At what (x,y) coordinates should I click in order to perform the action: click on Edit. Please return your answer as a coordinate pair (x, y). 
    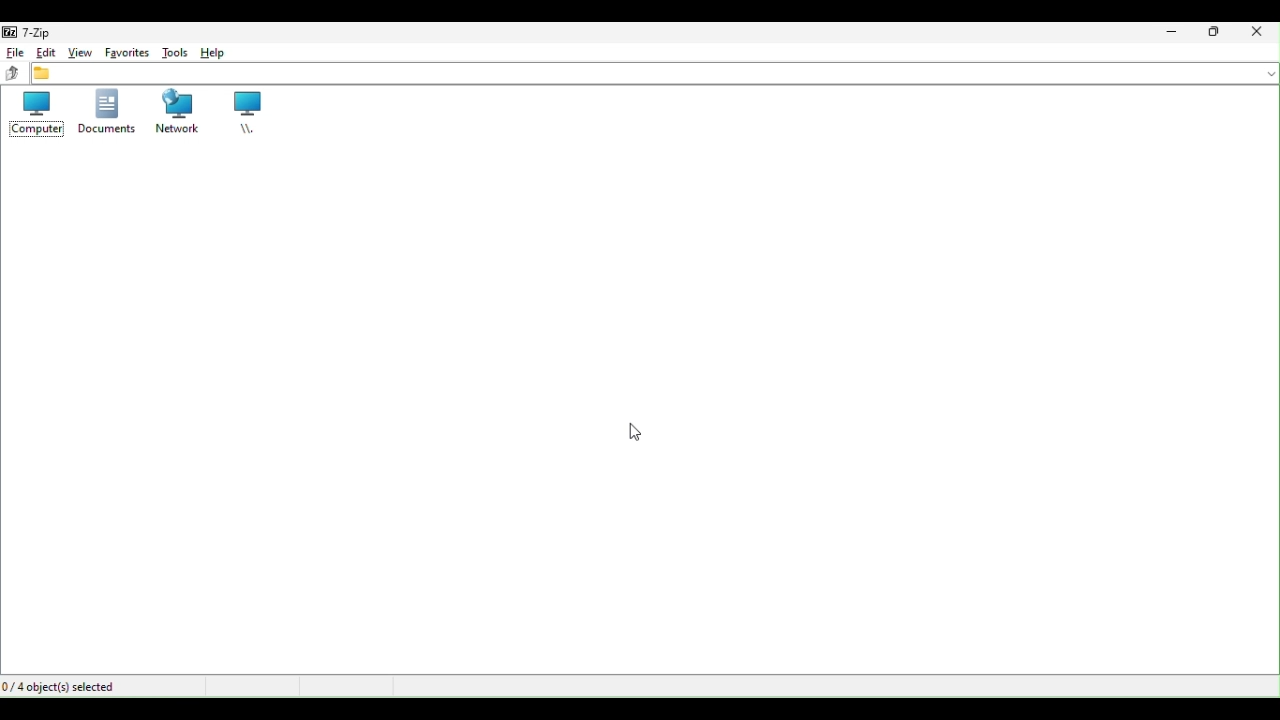
    Looking at the image, I should click on (45, 53).